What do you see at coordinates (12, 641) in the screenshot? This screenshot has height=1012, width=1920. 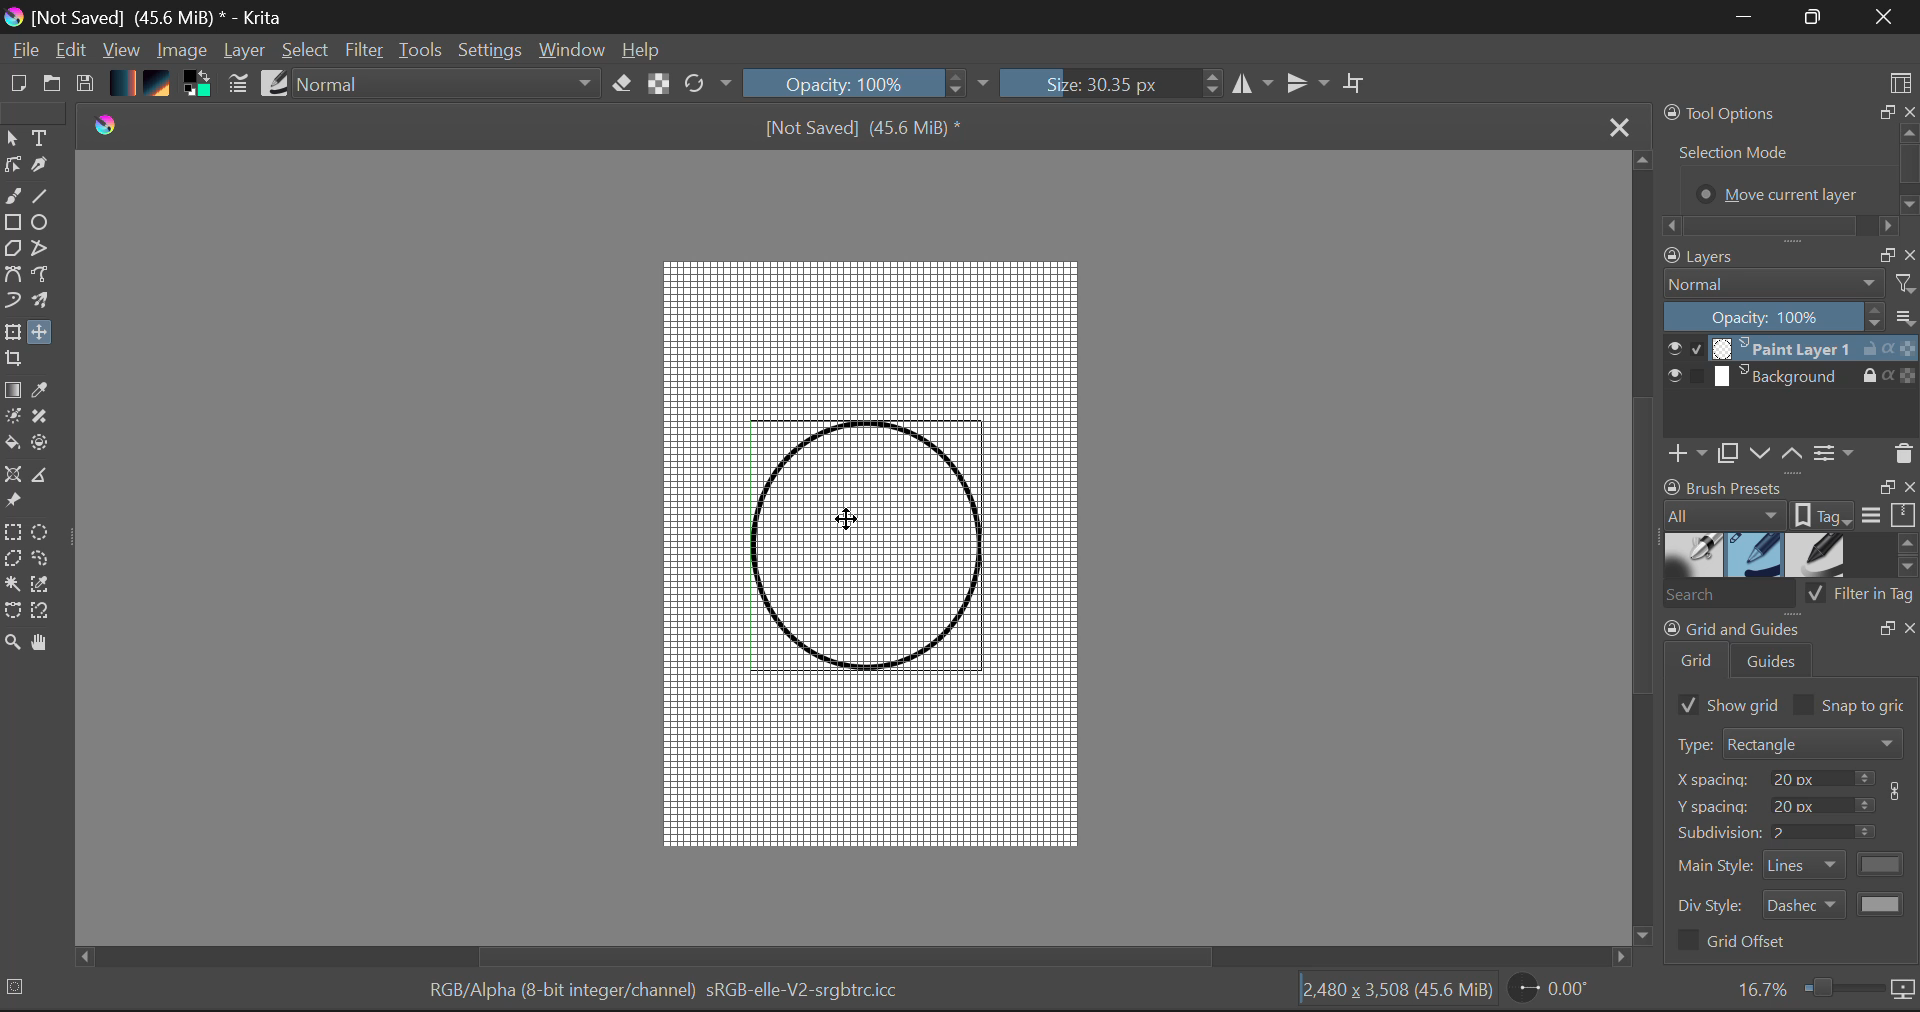 I see `Zoom` at bounding box center [12, 641].